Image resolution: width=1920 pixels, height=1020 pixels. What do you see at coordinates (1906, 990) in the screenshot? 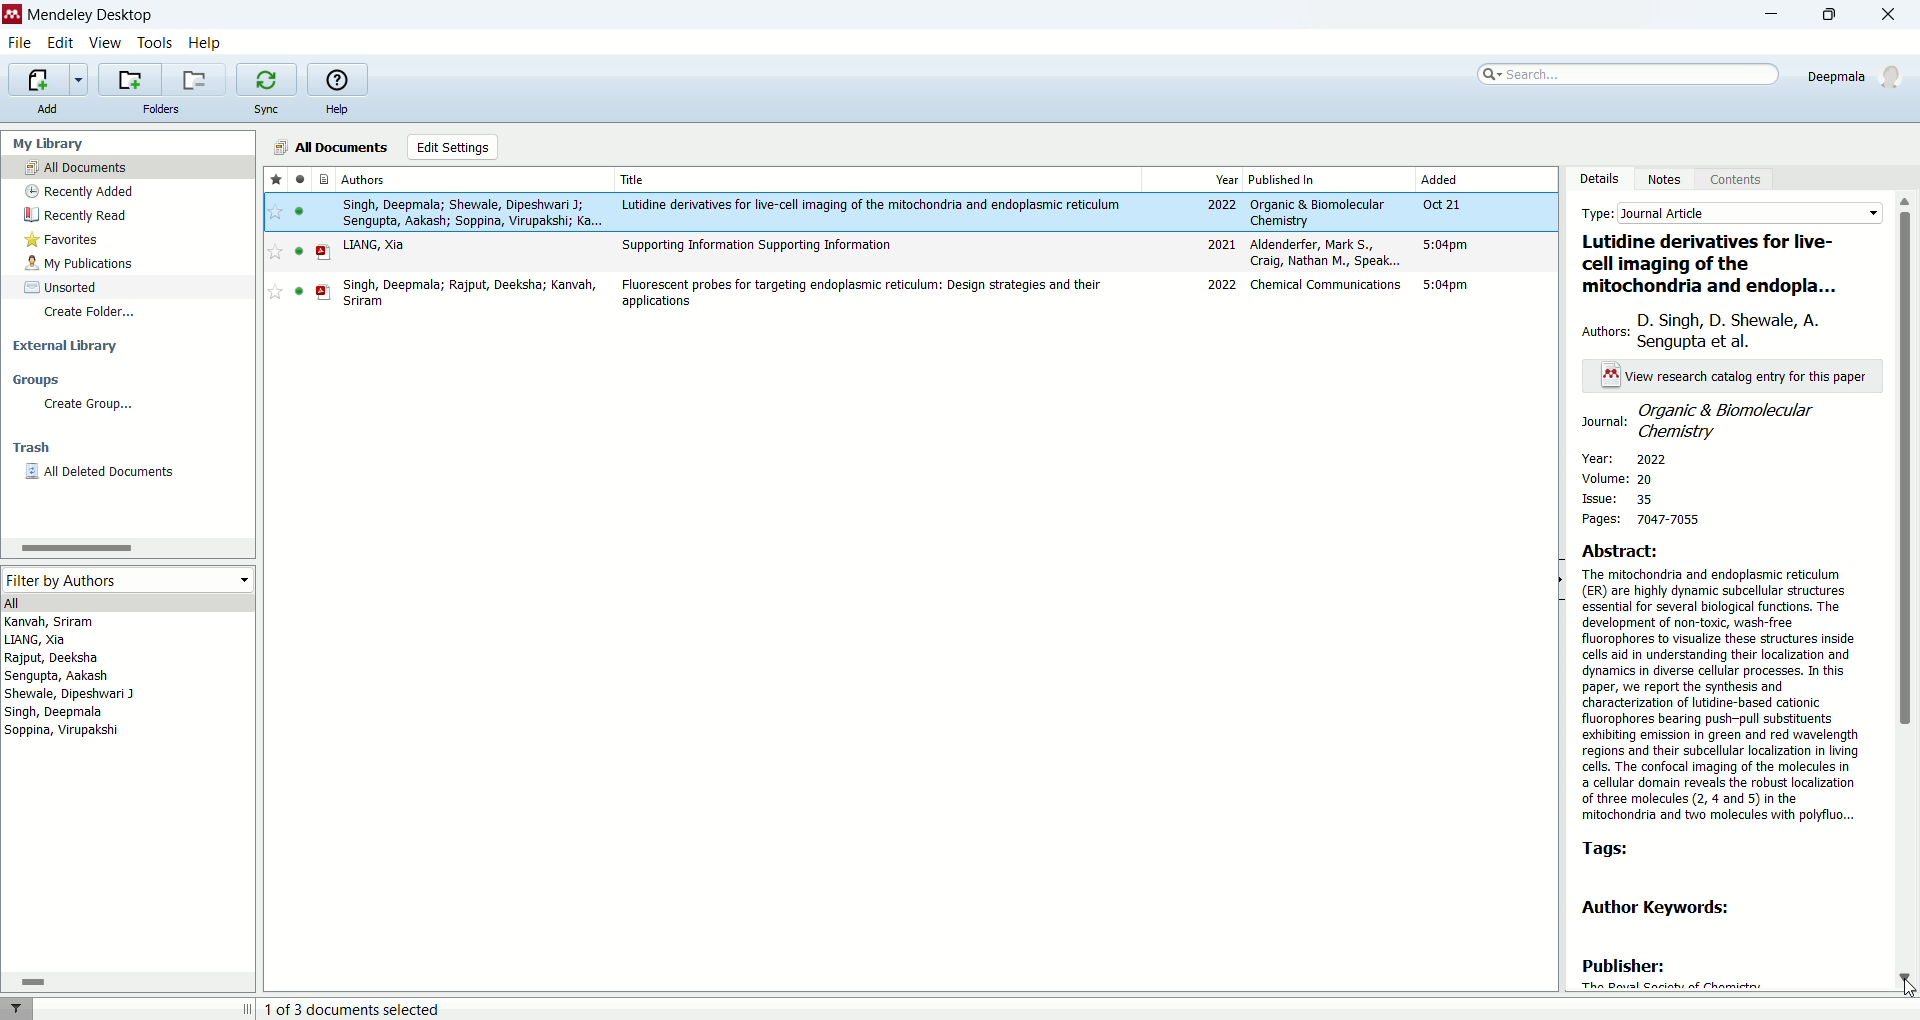
I see `cursor - keydown` at bounding box center [1906, 990].